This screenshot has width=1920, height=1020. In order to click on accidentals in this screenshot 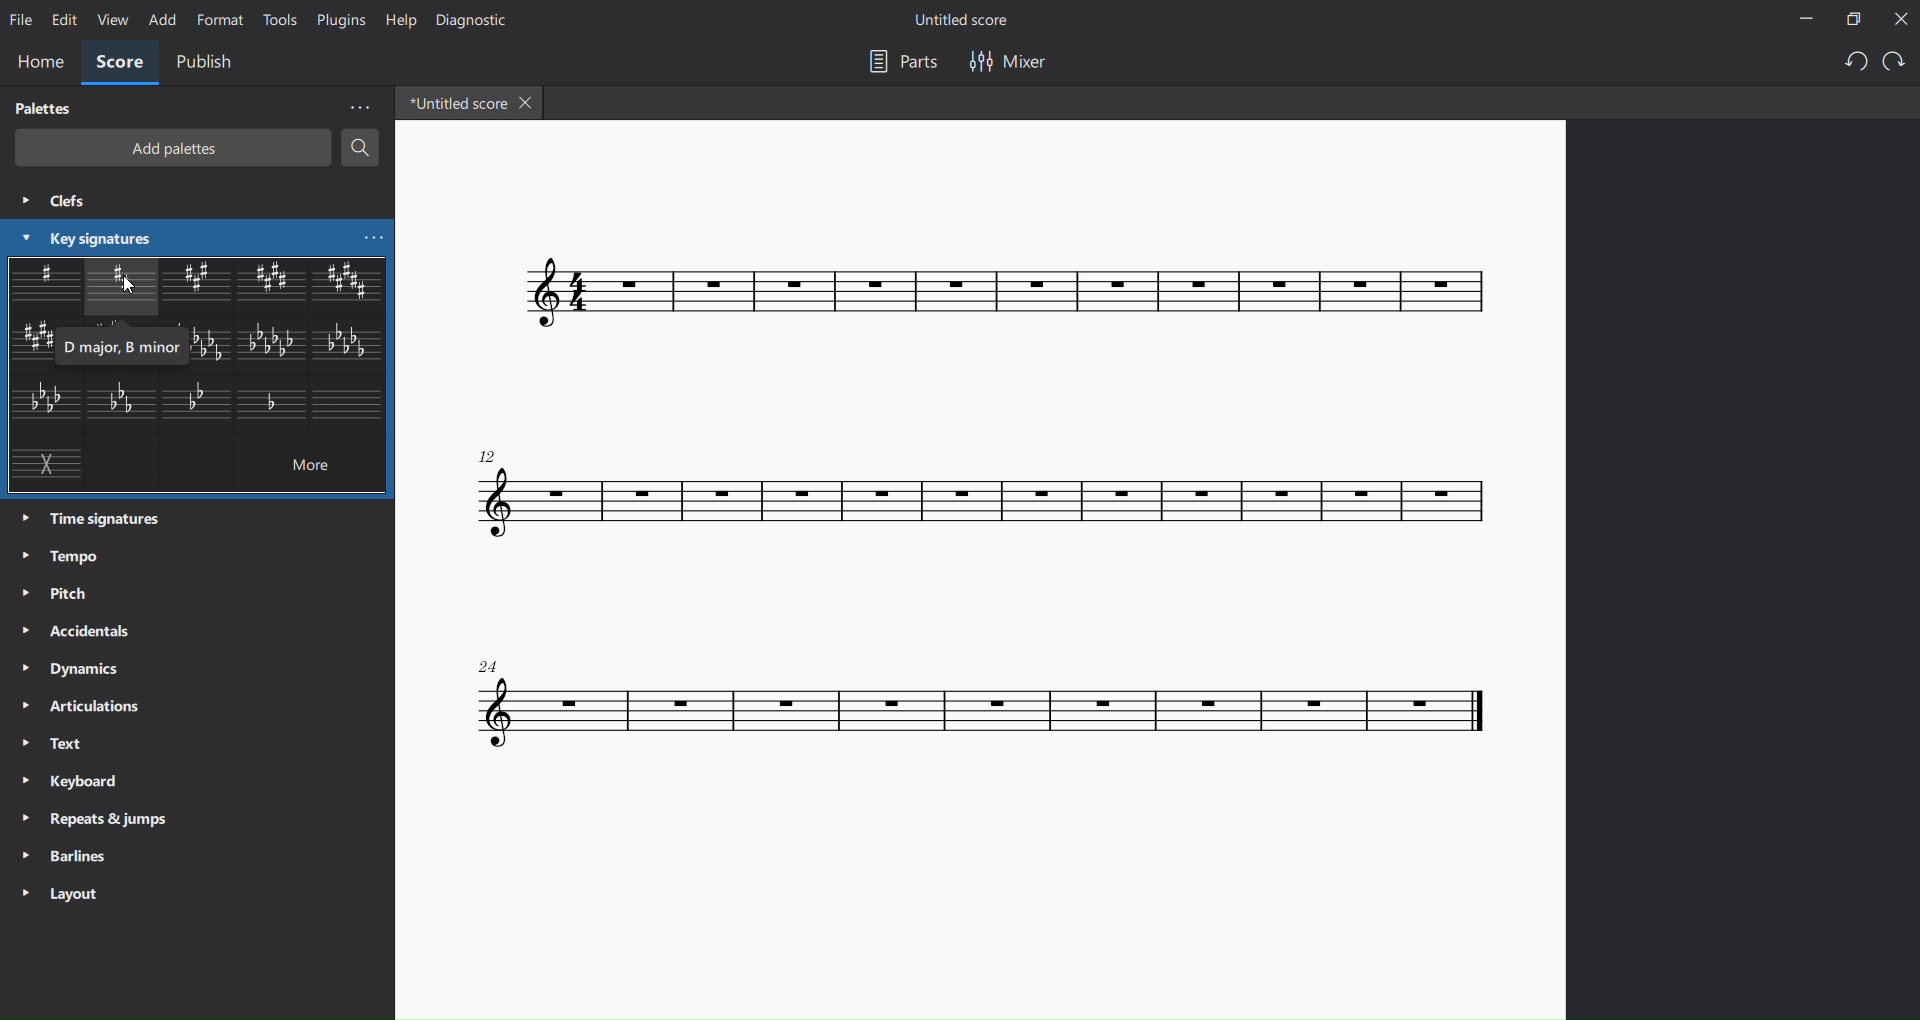, I will do `click(82, 631)`.